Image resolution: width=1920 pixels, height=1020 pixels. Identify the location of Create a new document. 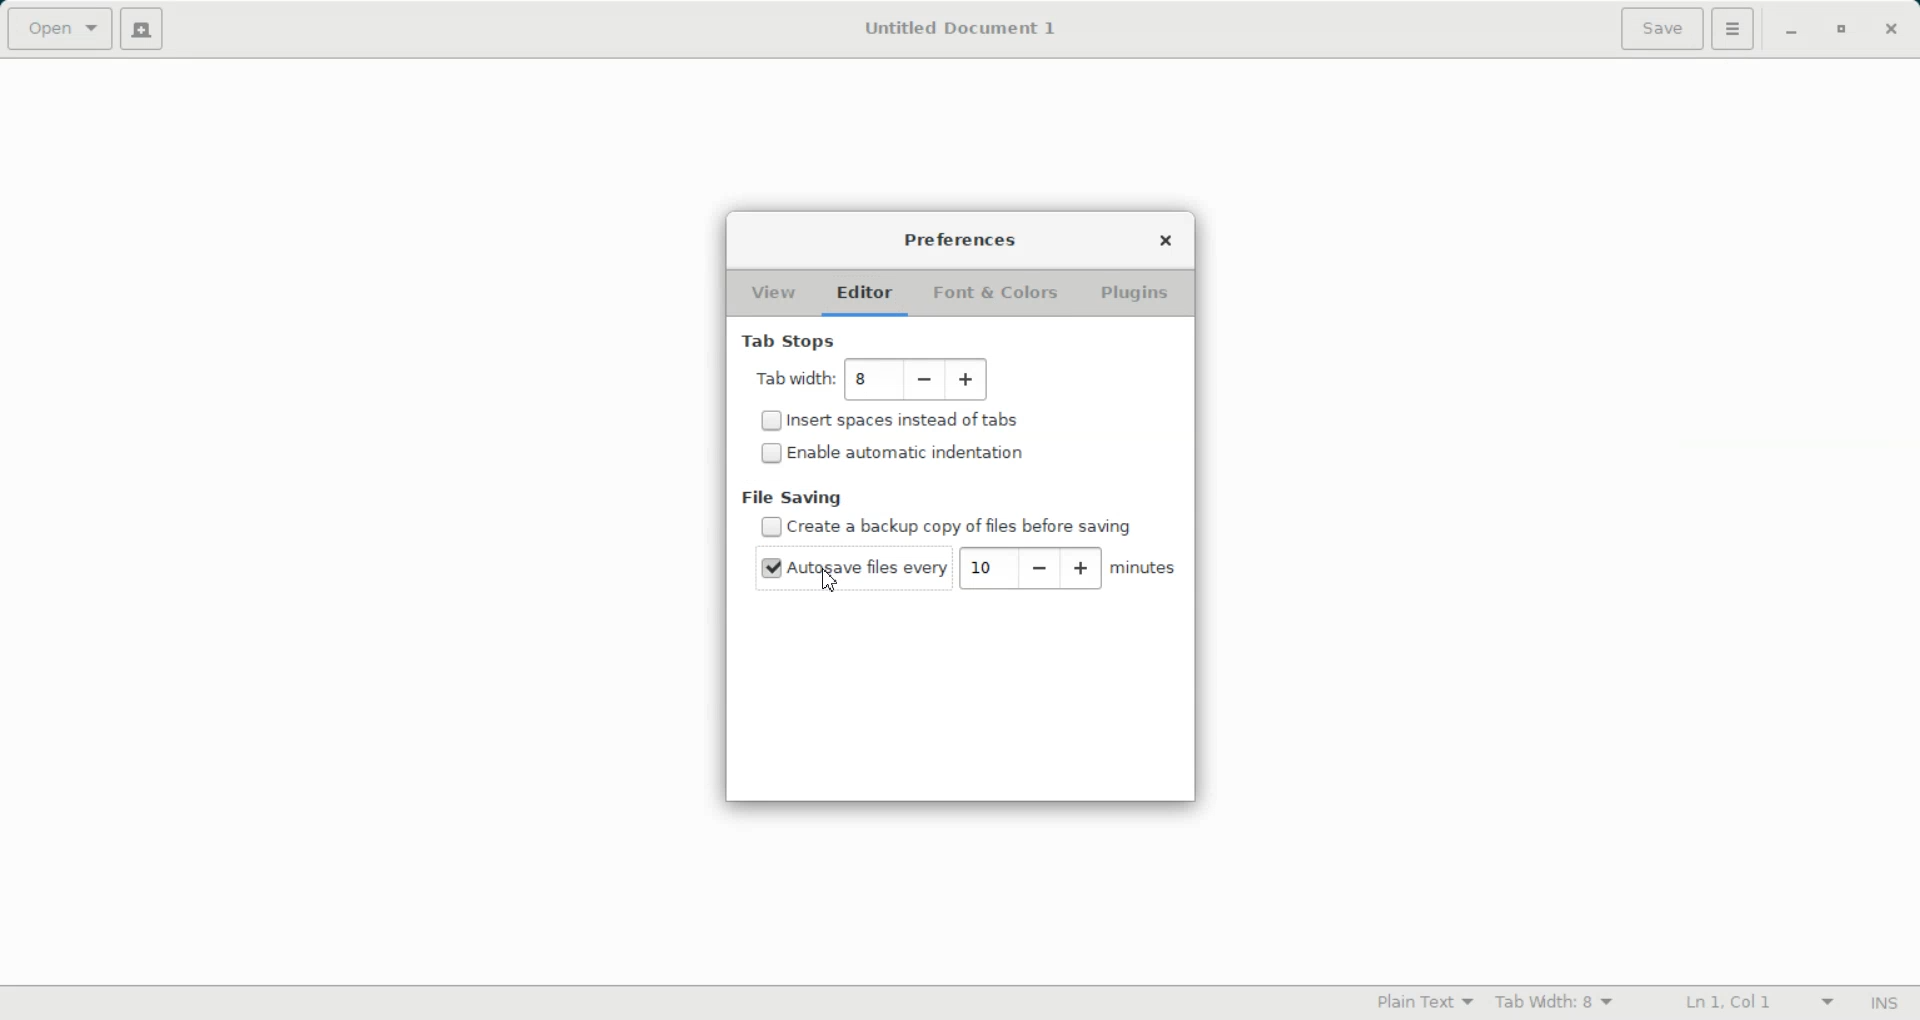
(147, 30).